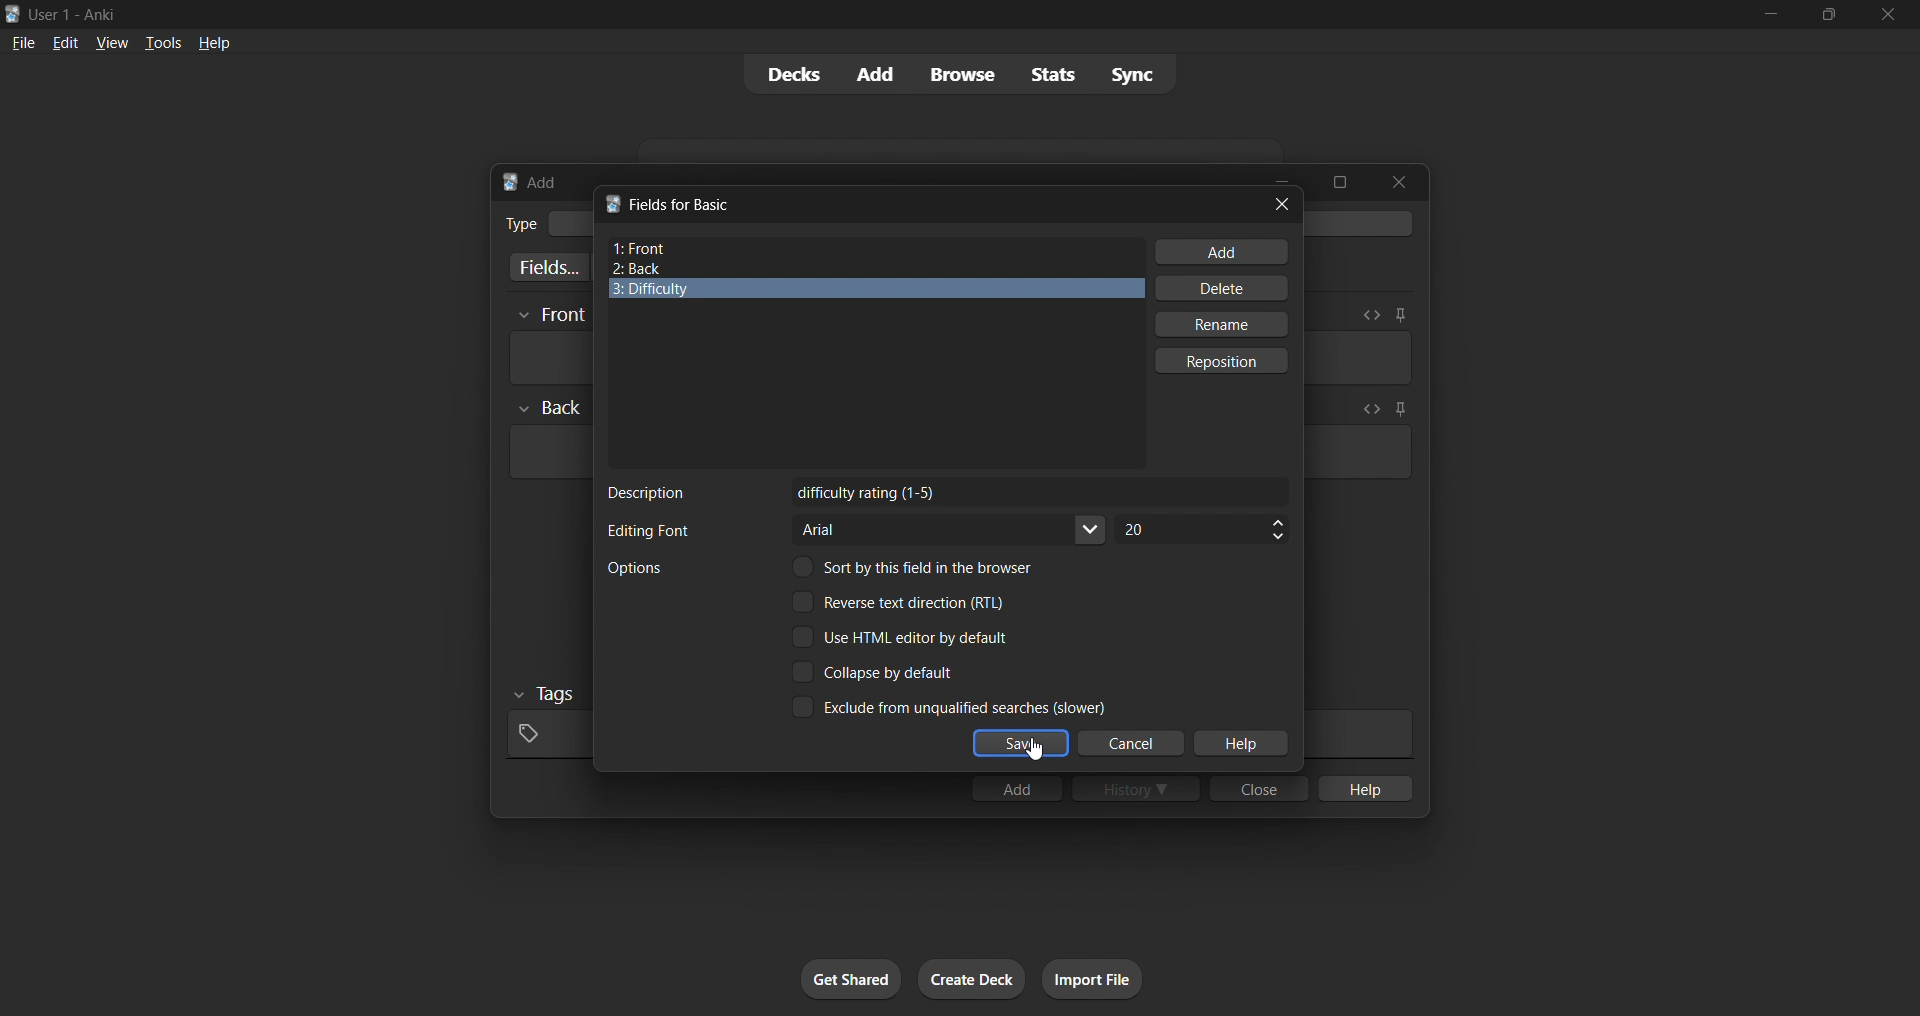 This screenshot has height=1016, width=1920. I want to click on cancel, so click(1133, 744).